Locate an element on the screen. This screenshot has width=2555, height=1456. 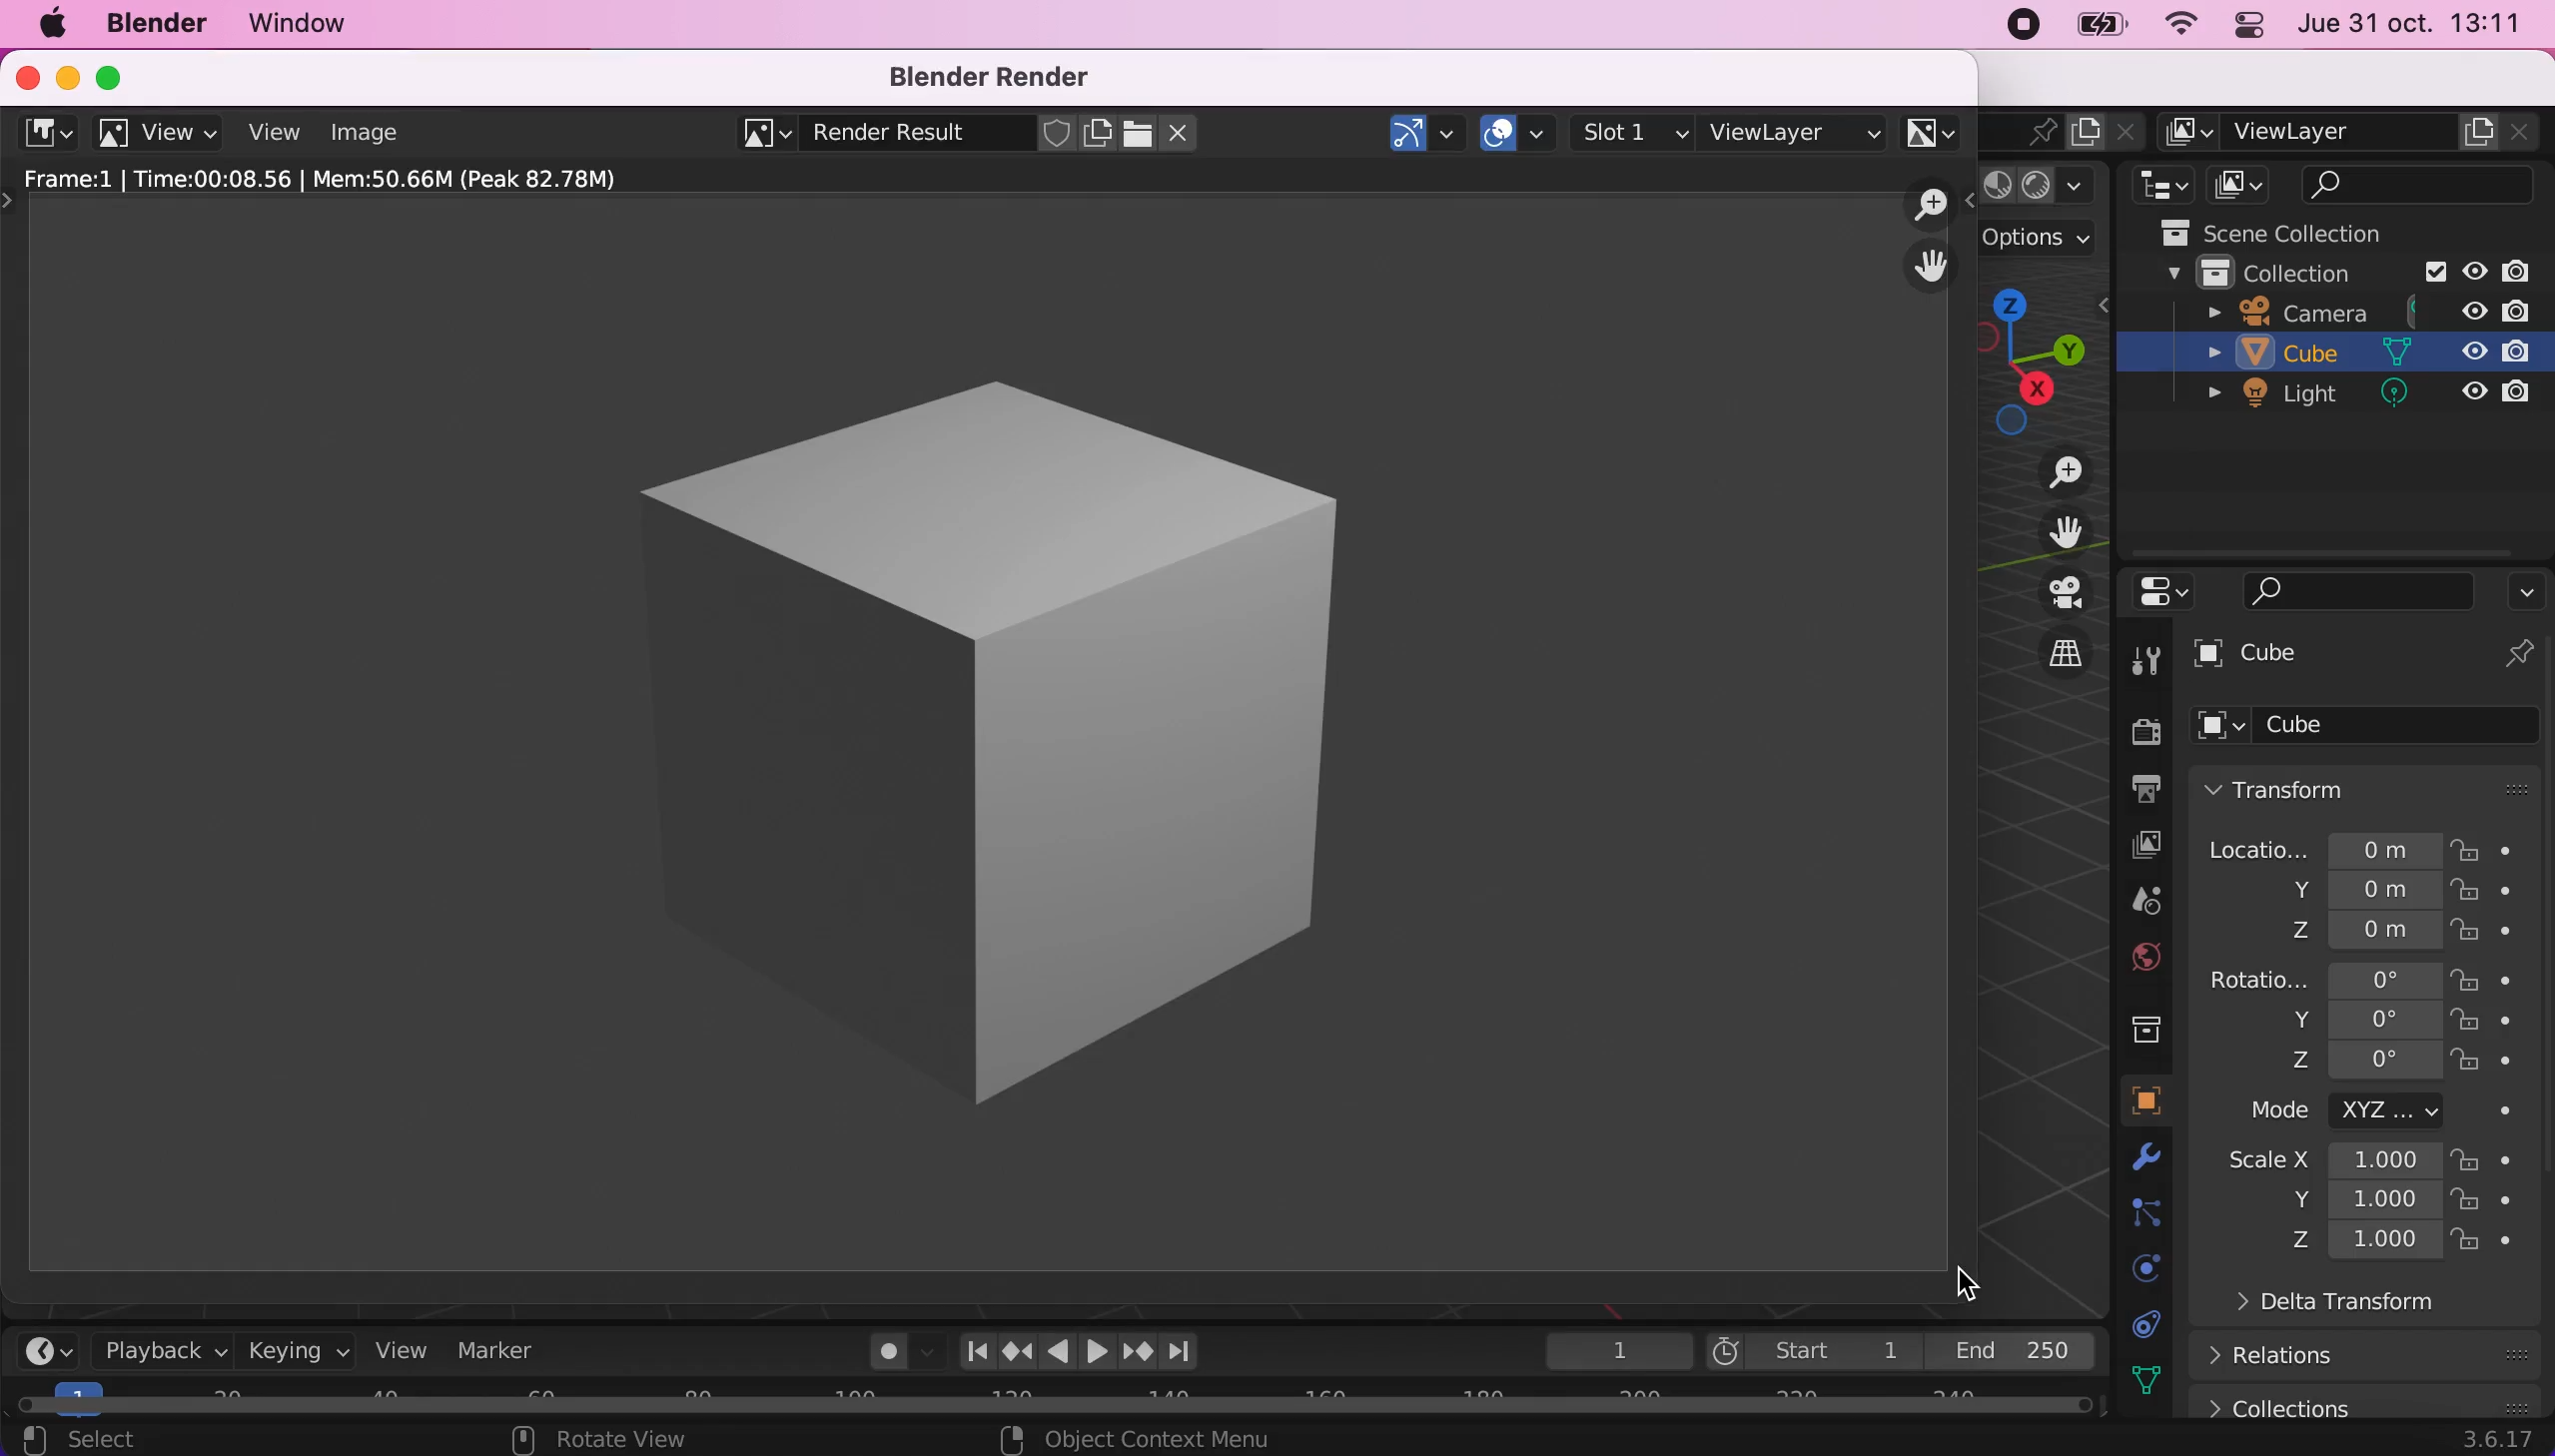
blender is located at coordinates (155, 25).